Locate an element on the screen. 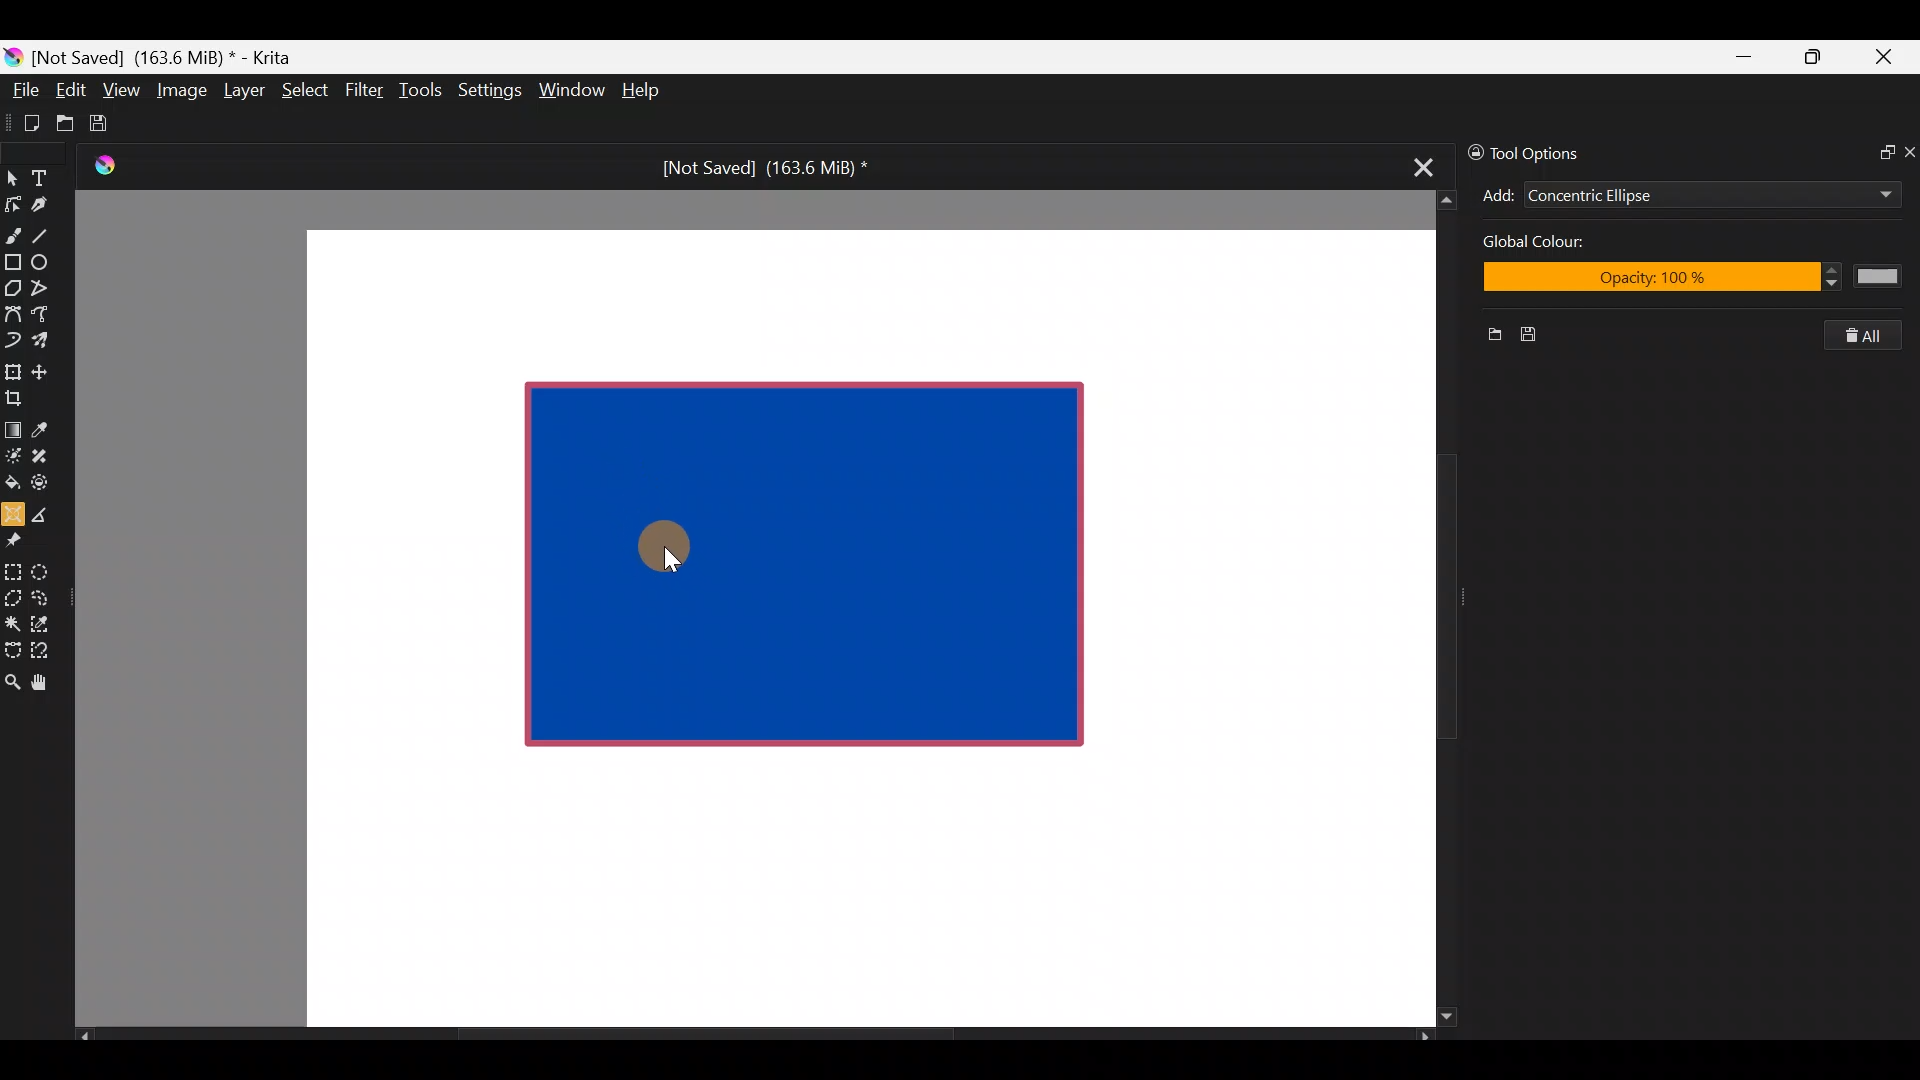 This screenshot has height=1080, width=1920. Polygon tool is located at coordinates (12, 289).